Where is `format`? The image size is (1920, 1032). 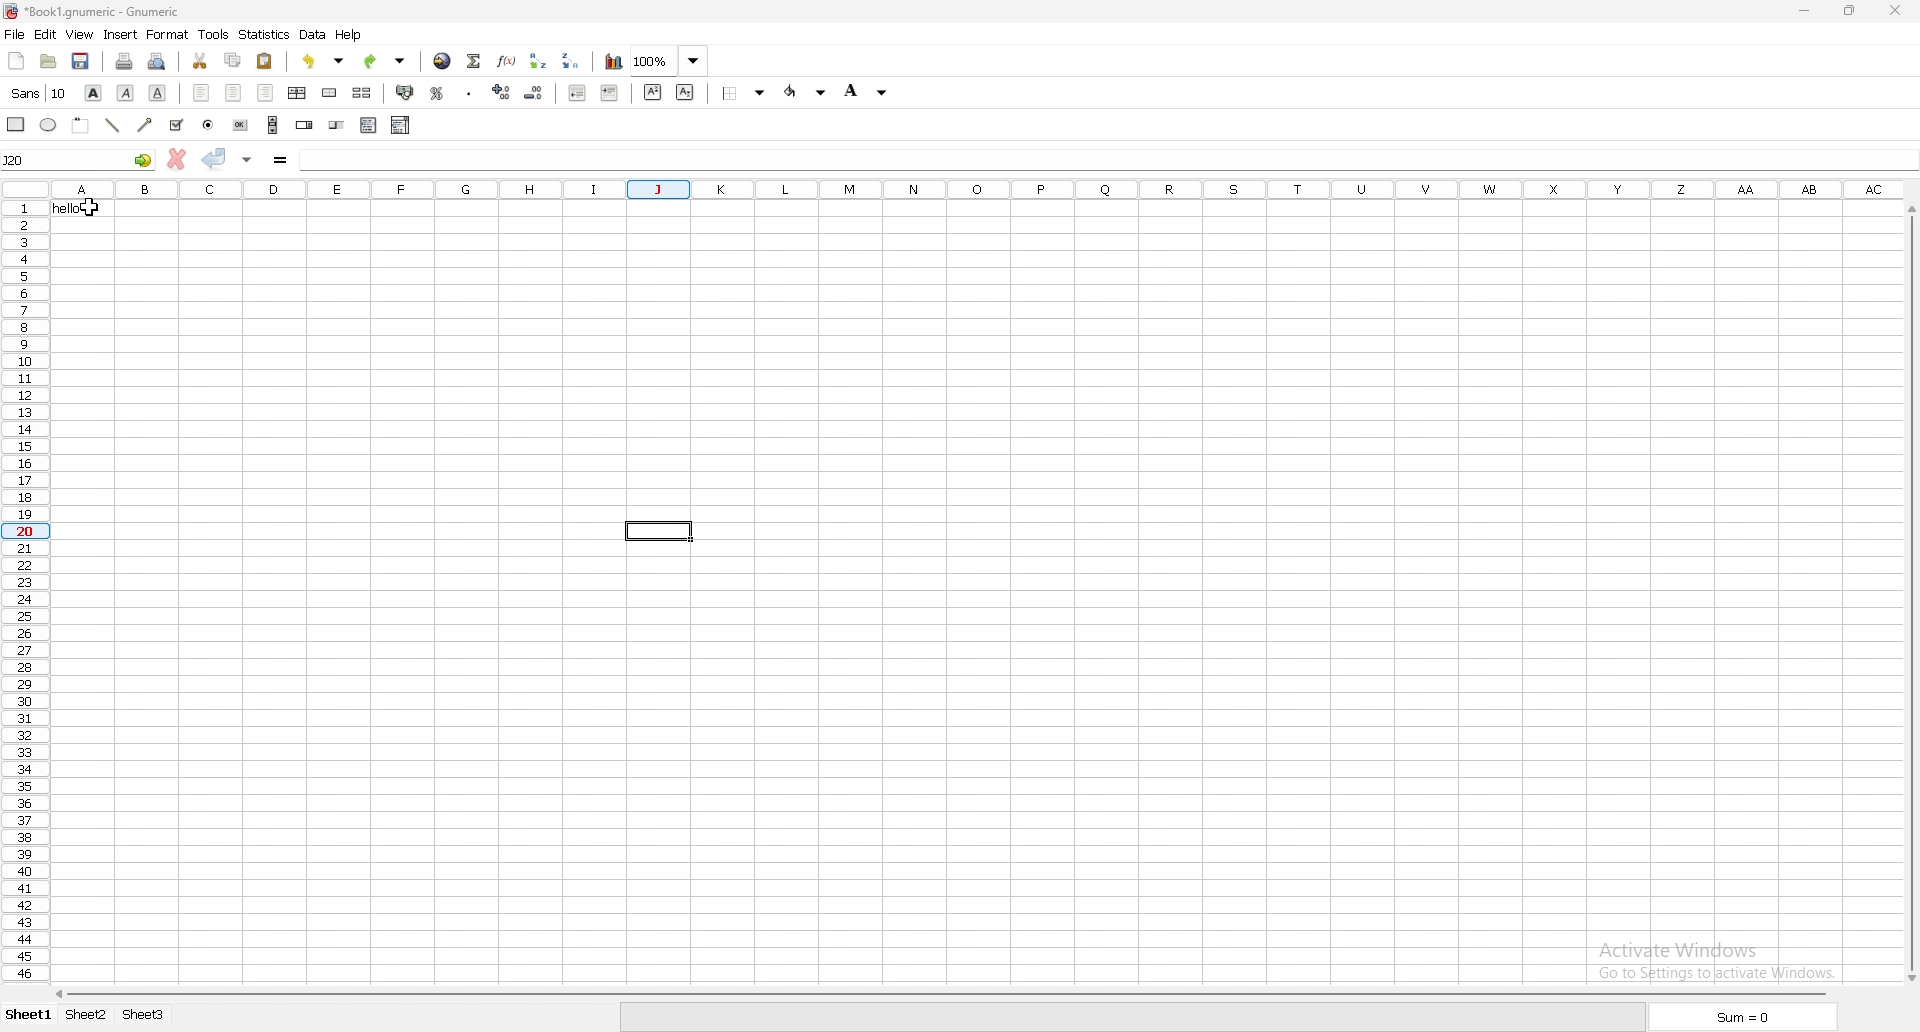 format is located at coordinates (167, 34).